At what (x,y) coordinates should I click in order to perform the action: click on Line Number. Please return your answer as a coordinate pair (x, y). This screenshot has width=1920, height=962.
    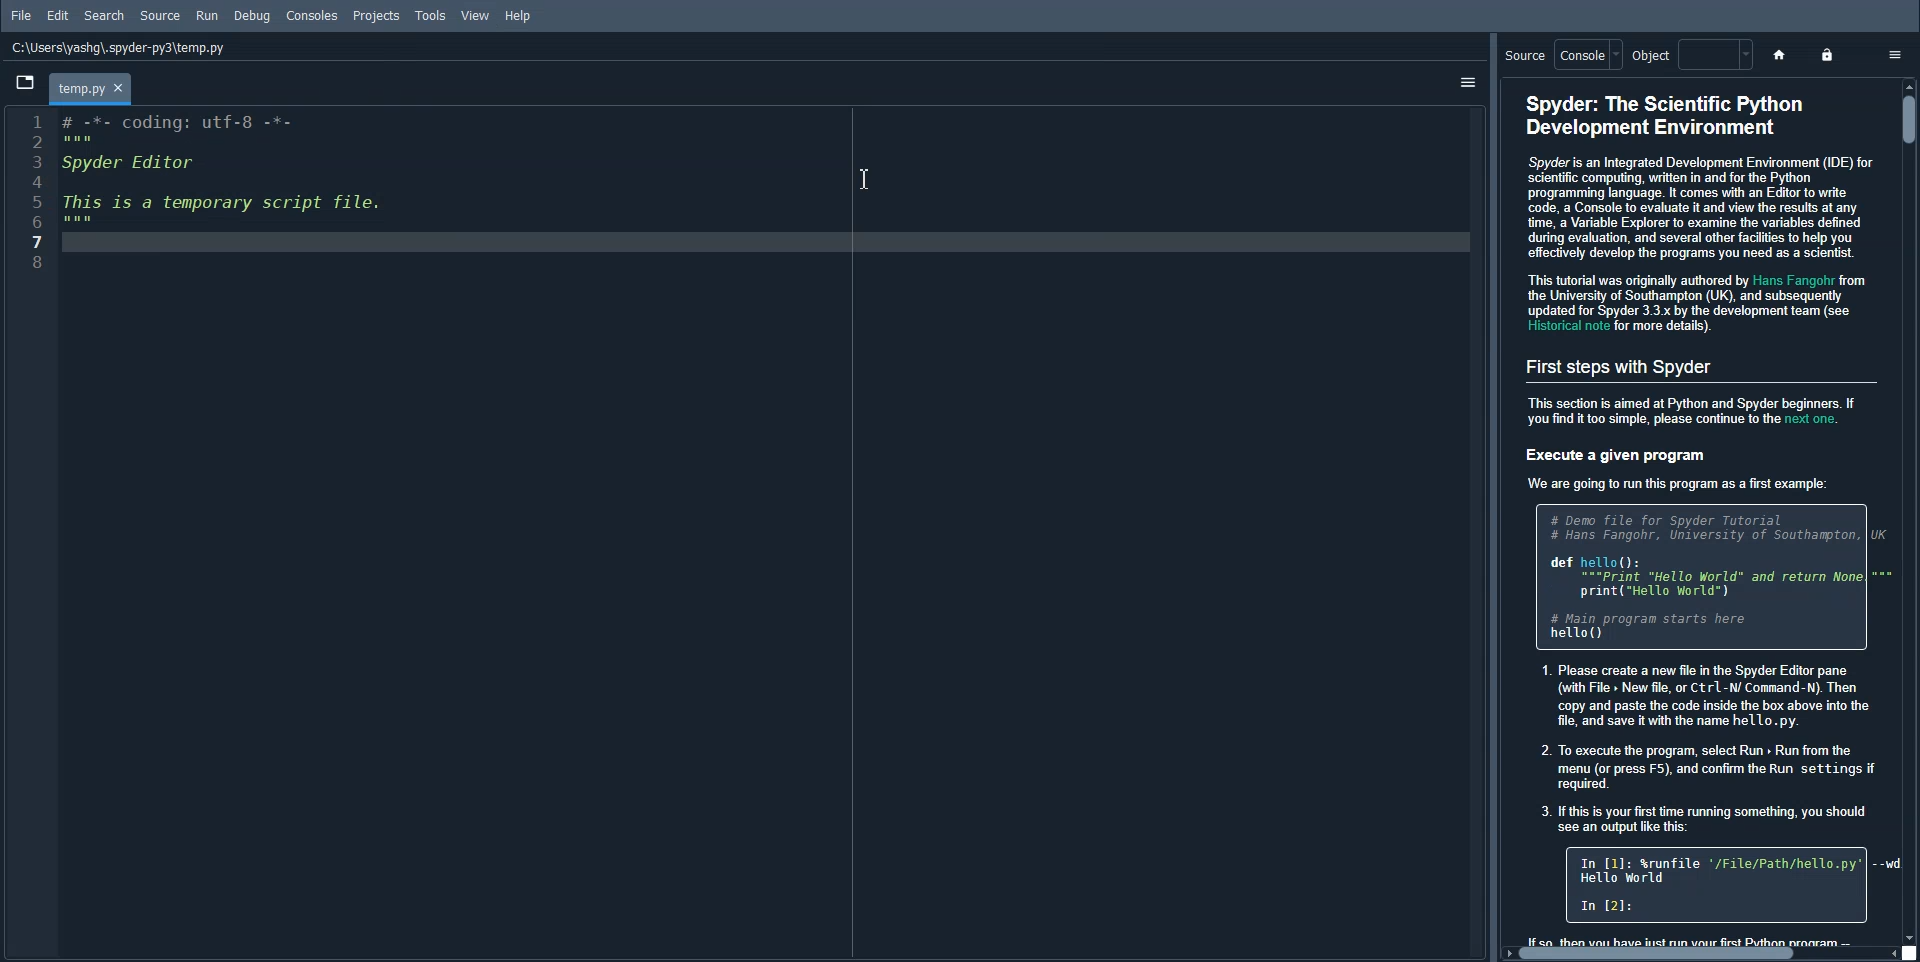
    Looking at the image, I should click on (31, 188).